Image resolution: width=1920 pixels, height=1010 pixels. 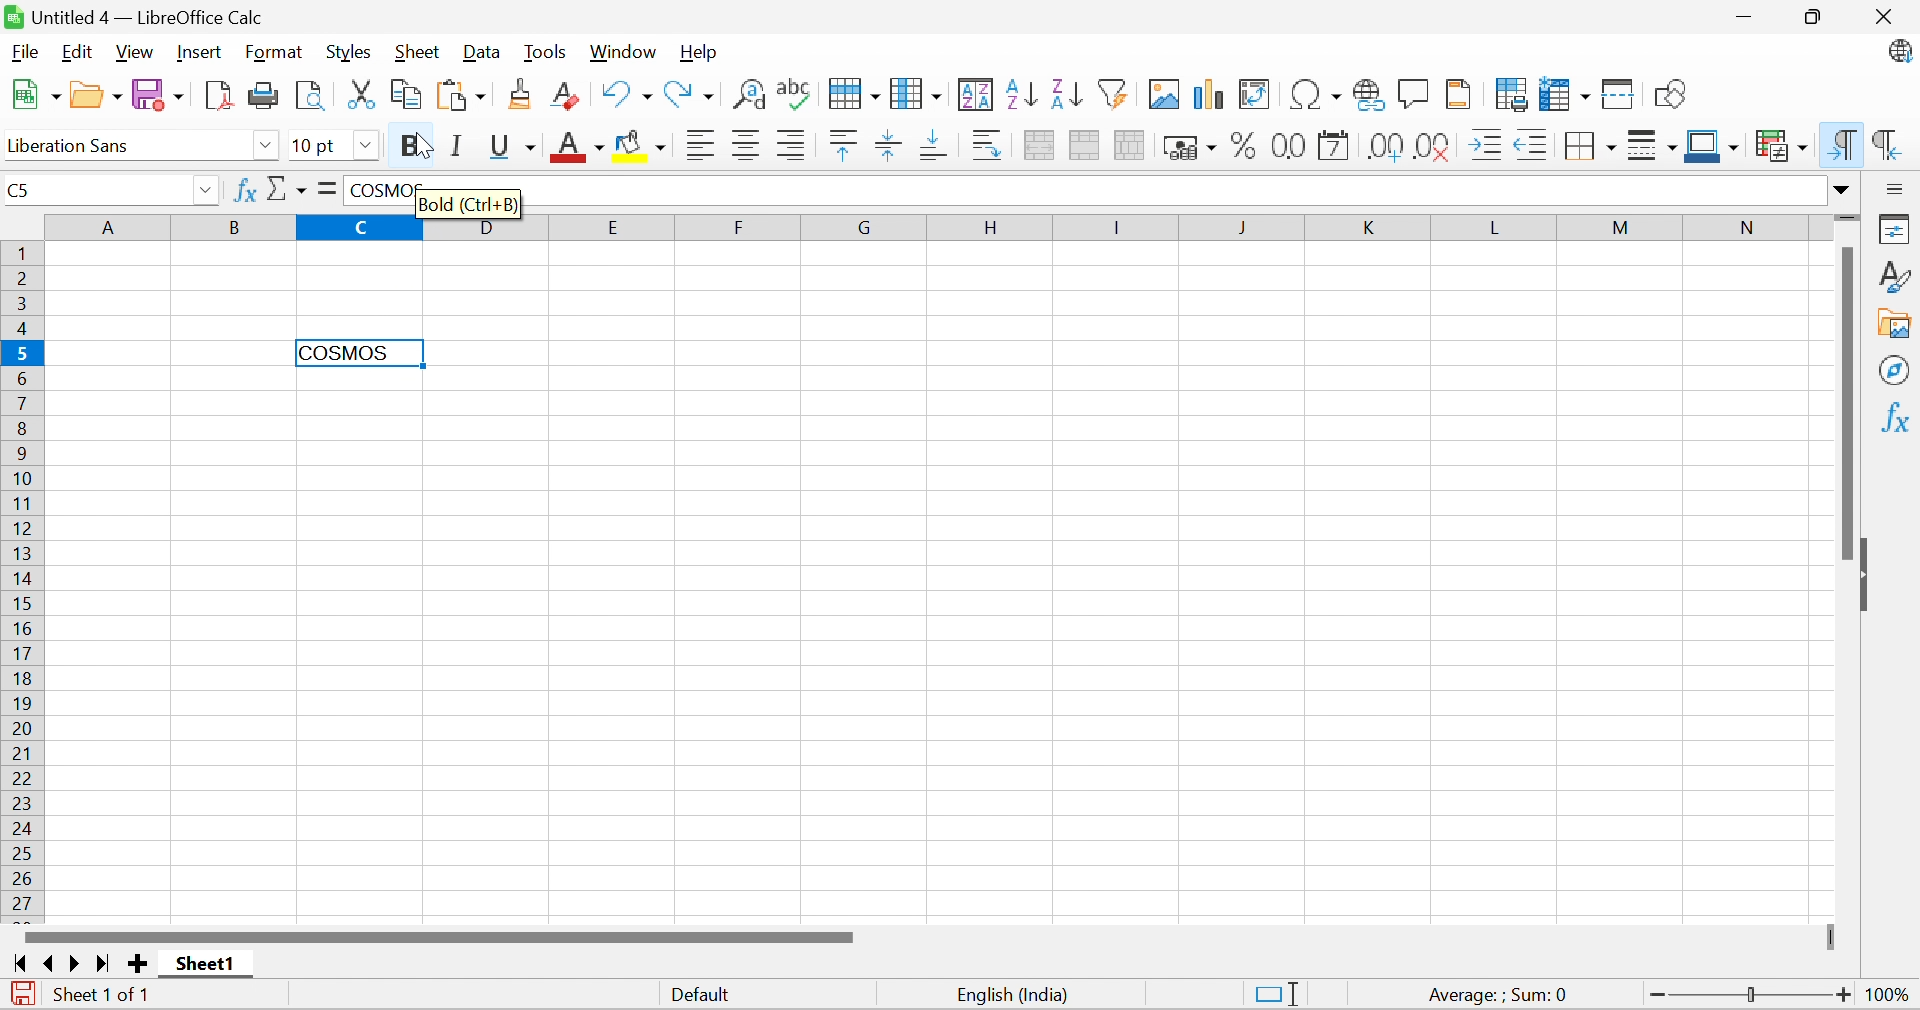 What do you see at coordinates (136, 52) in the screenshot?
I see `View` at bounding box center [136, 52].